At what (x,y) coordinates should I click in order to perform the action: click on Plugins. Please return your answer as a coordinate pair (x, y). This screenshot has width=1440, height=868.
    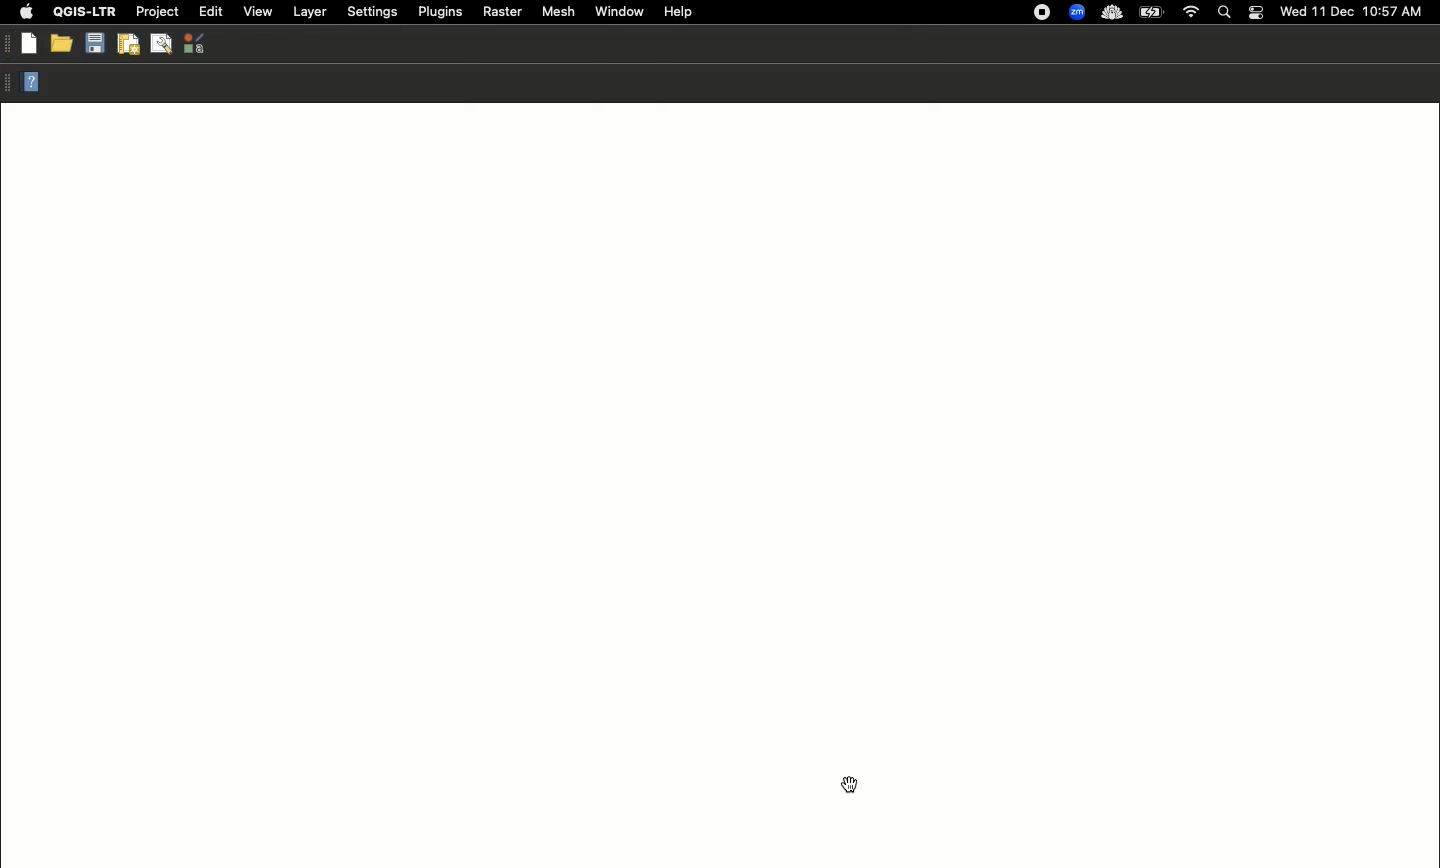
    Looking at the image, I should click on (439, 10).